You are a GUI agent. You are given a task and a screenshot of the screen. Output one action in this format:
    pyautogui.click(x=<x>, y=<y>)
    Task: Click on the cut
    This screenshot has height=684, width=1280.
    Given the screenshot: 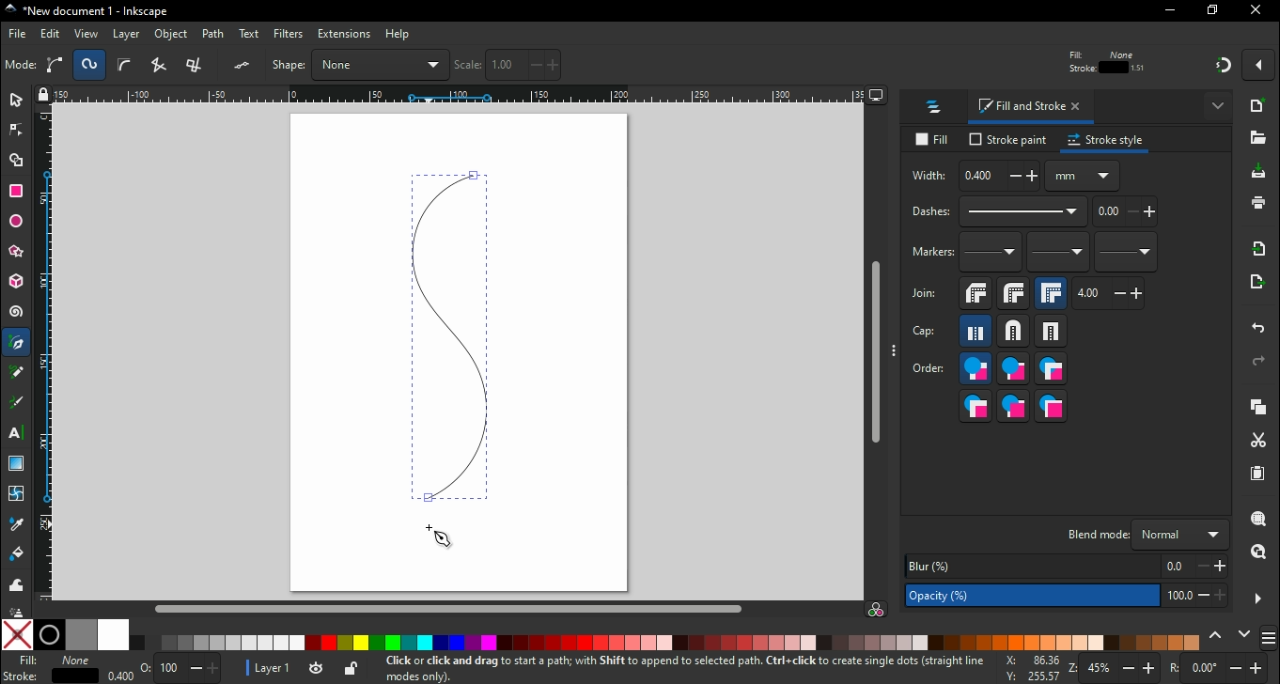 What is the action you would take?
    pyautogui.click(x=1260, y=442)
    